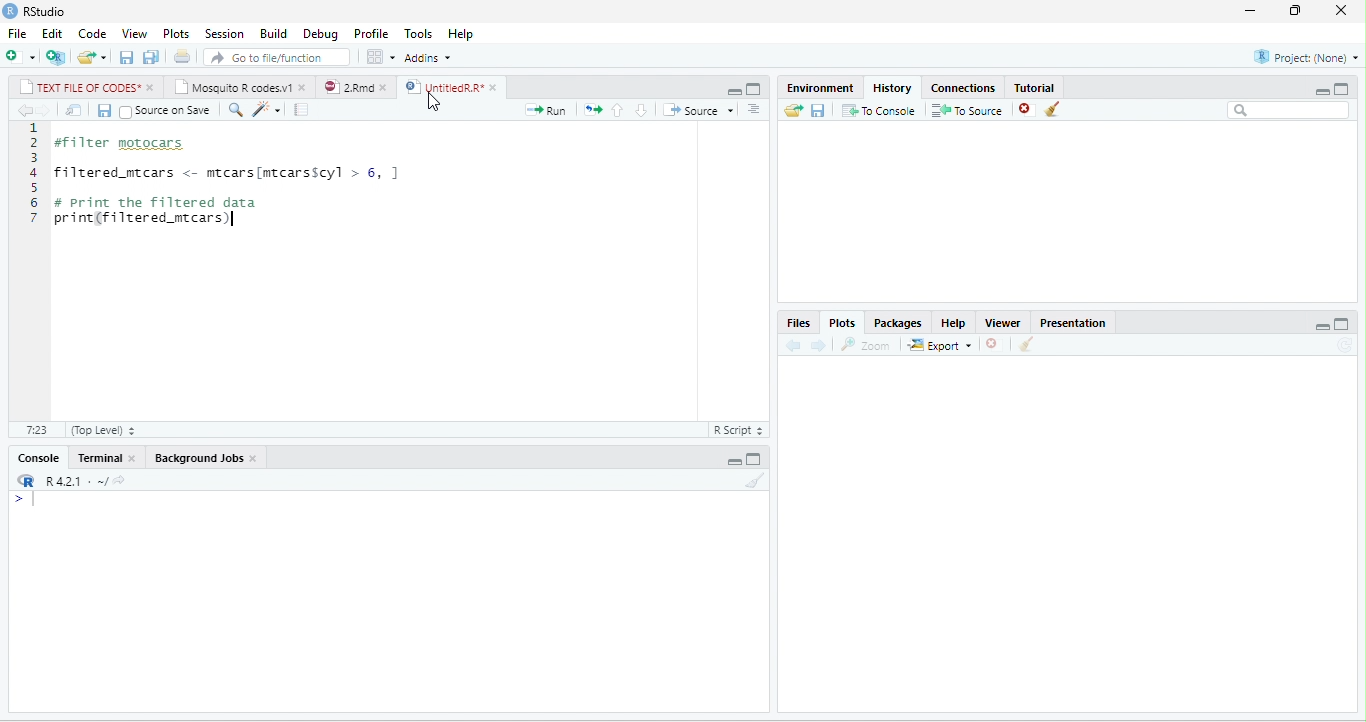  I want to click on 7:23, so click(37, 430).